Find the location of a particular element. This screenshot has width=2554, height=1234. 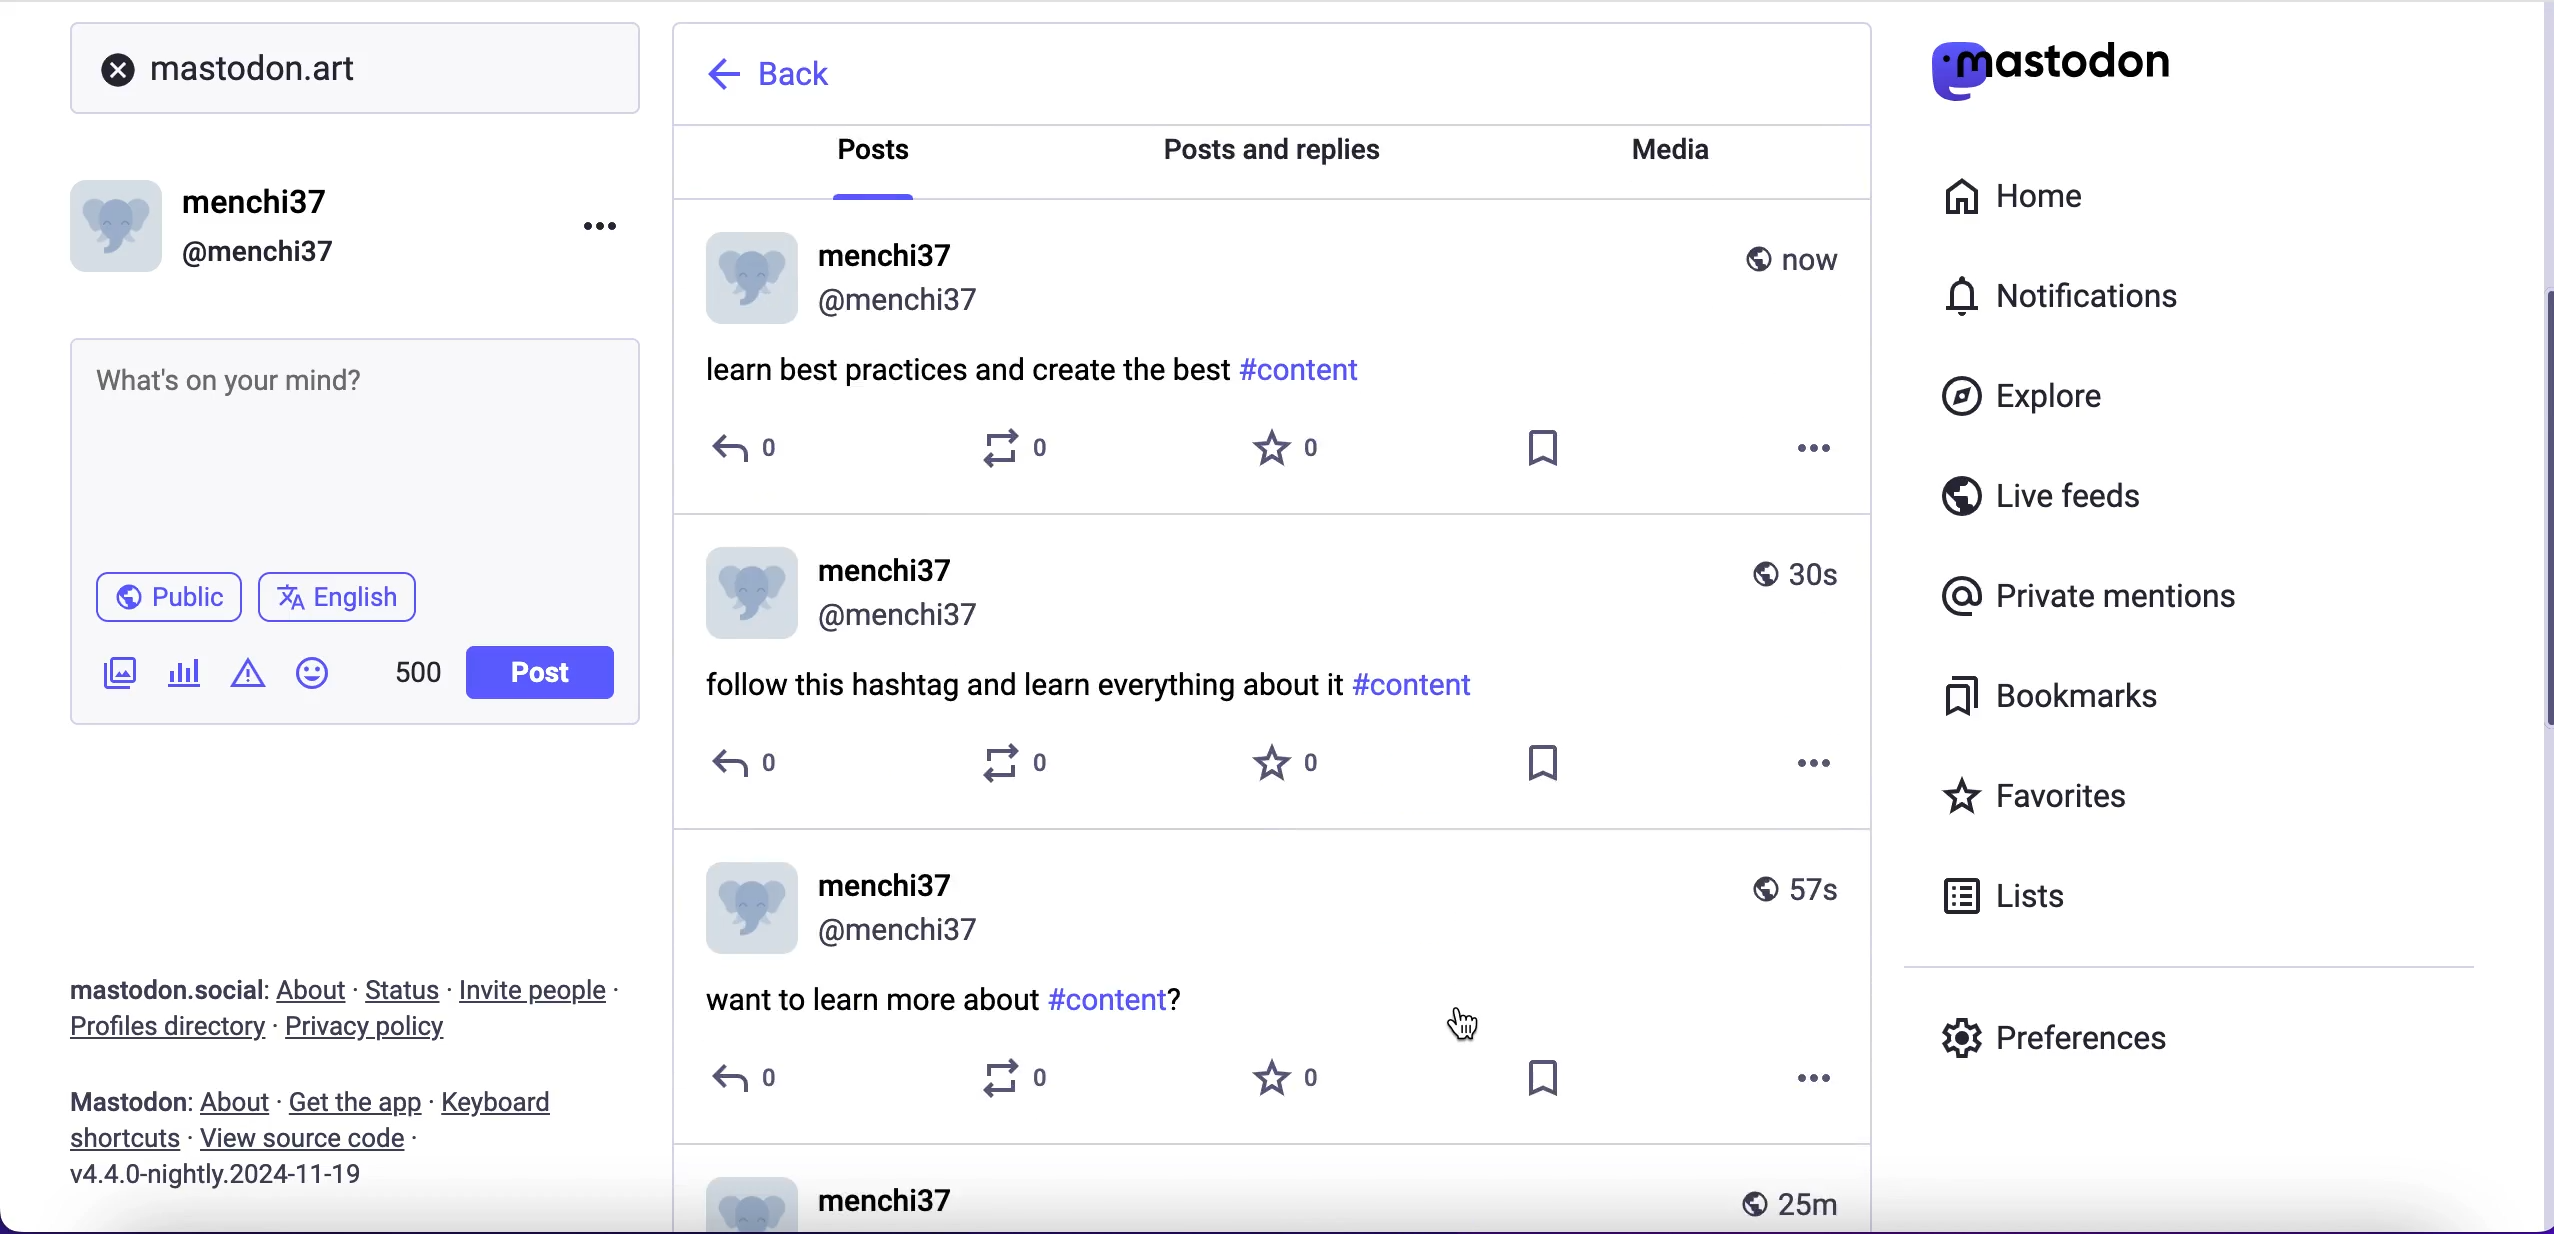

explore is located at coordinates (2030, 405).